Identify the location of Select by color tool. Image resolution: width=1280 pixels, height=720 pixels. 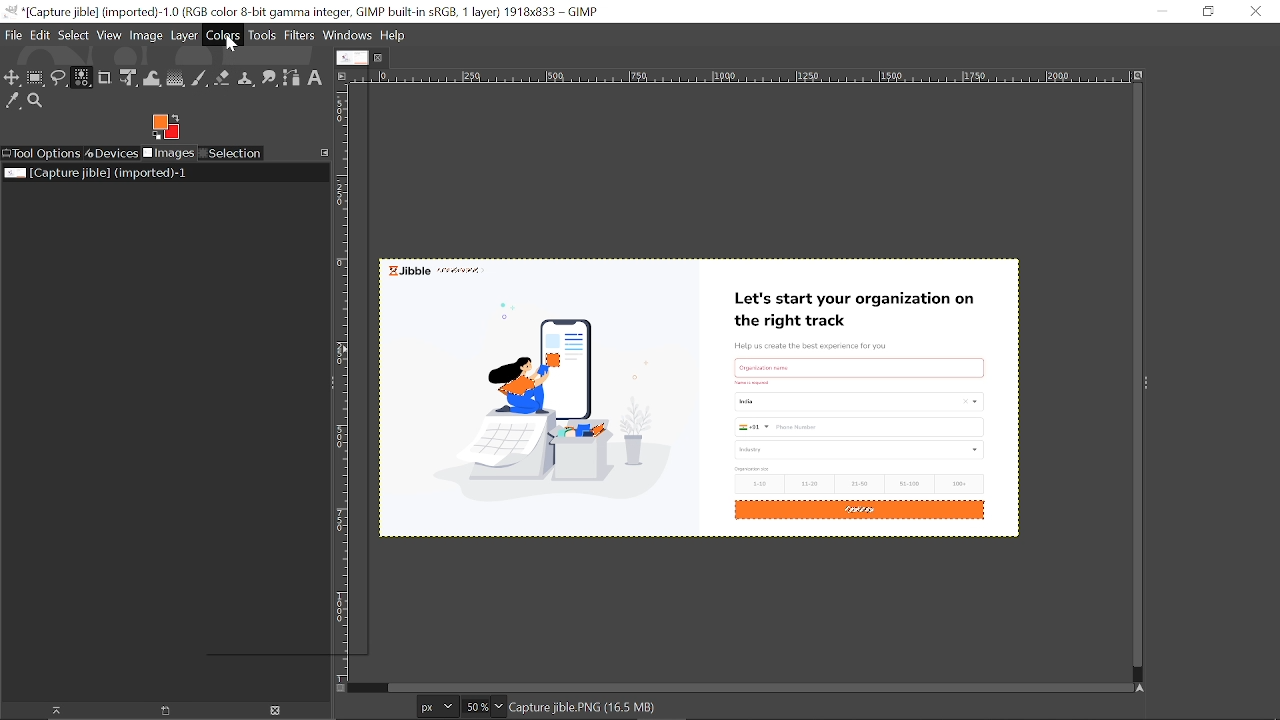
(81, 77).